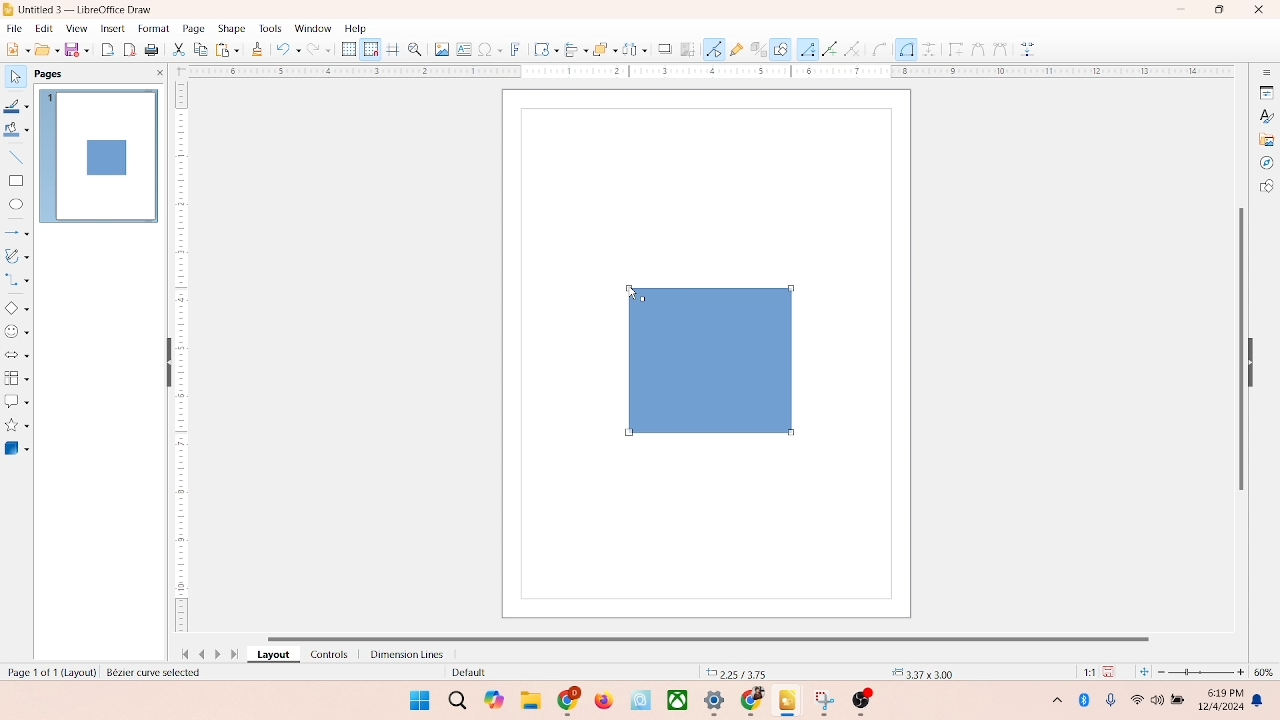 This screenshot has width=1280, height=720. I want to click on symbol shapes, so click(17, 332).